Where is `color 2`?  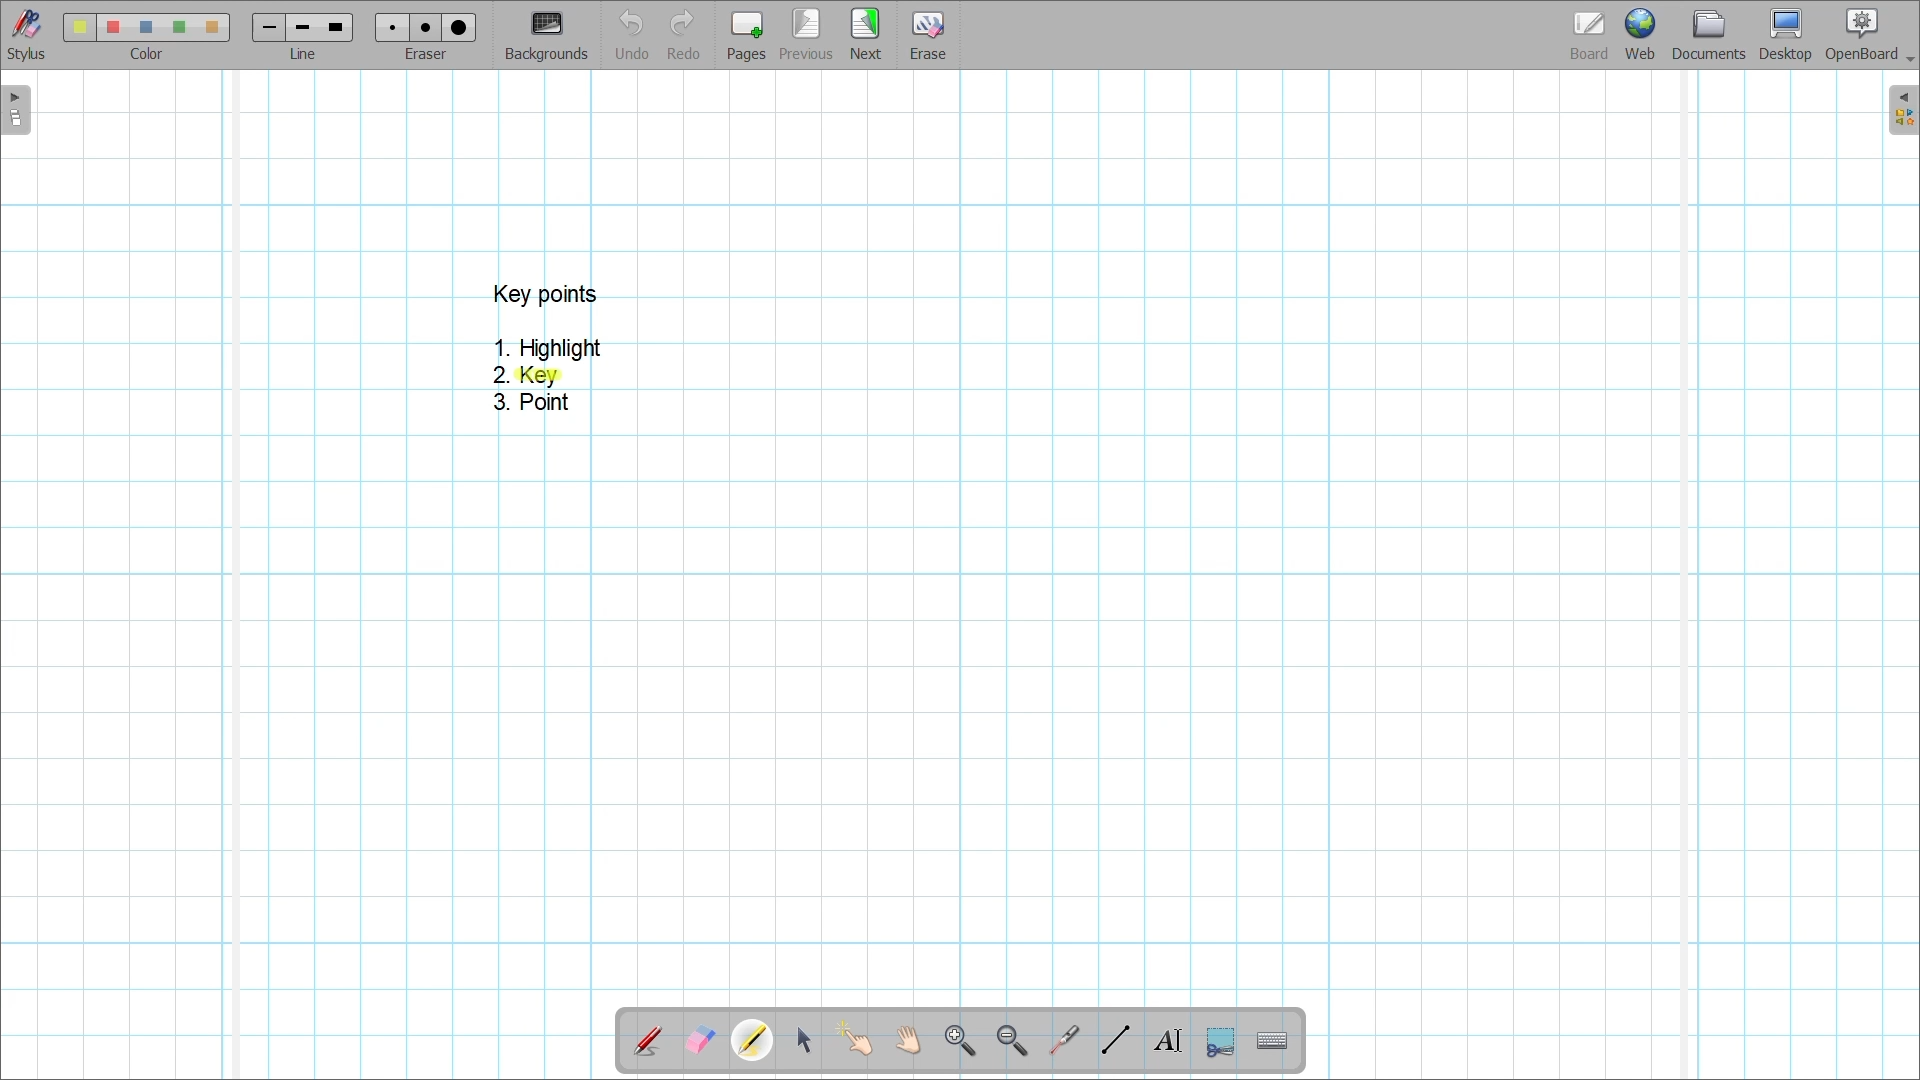
color 2 is located at coordinates (112, 28).